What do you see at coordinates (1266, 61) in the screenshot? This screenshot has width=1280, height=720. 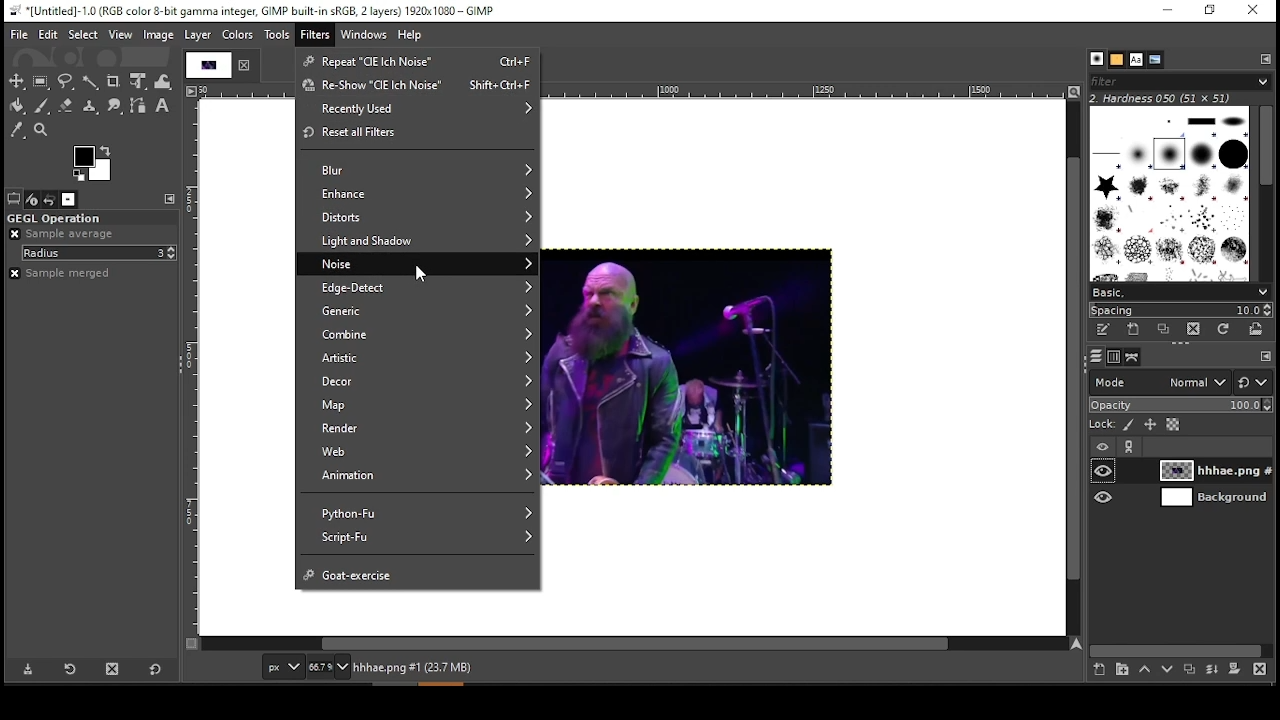 I see `configure this tab` at bounding box center [1266, 61].